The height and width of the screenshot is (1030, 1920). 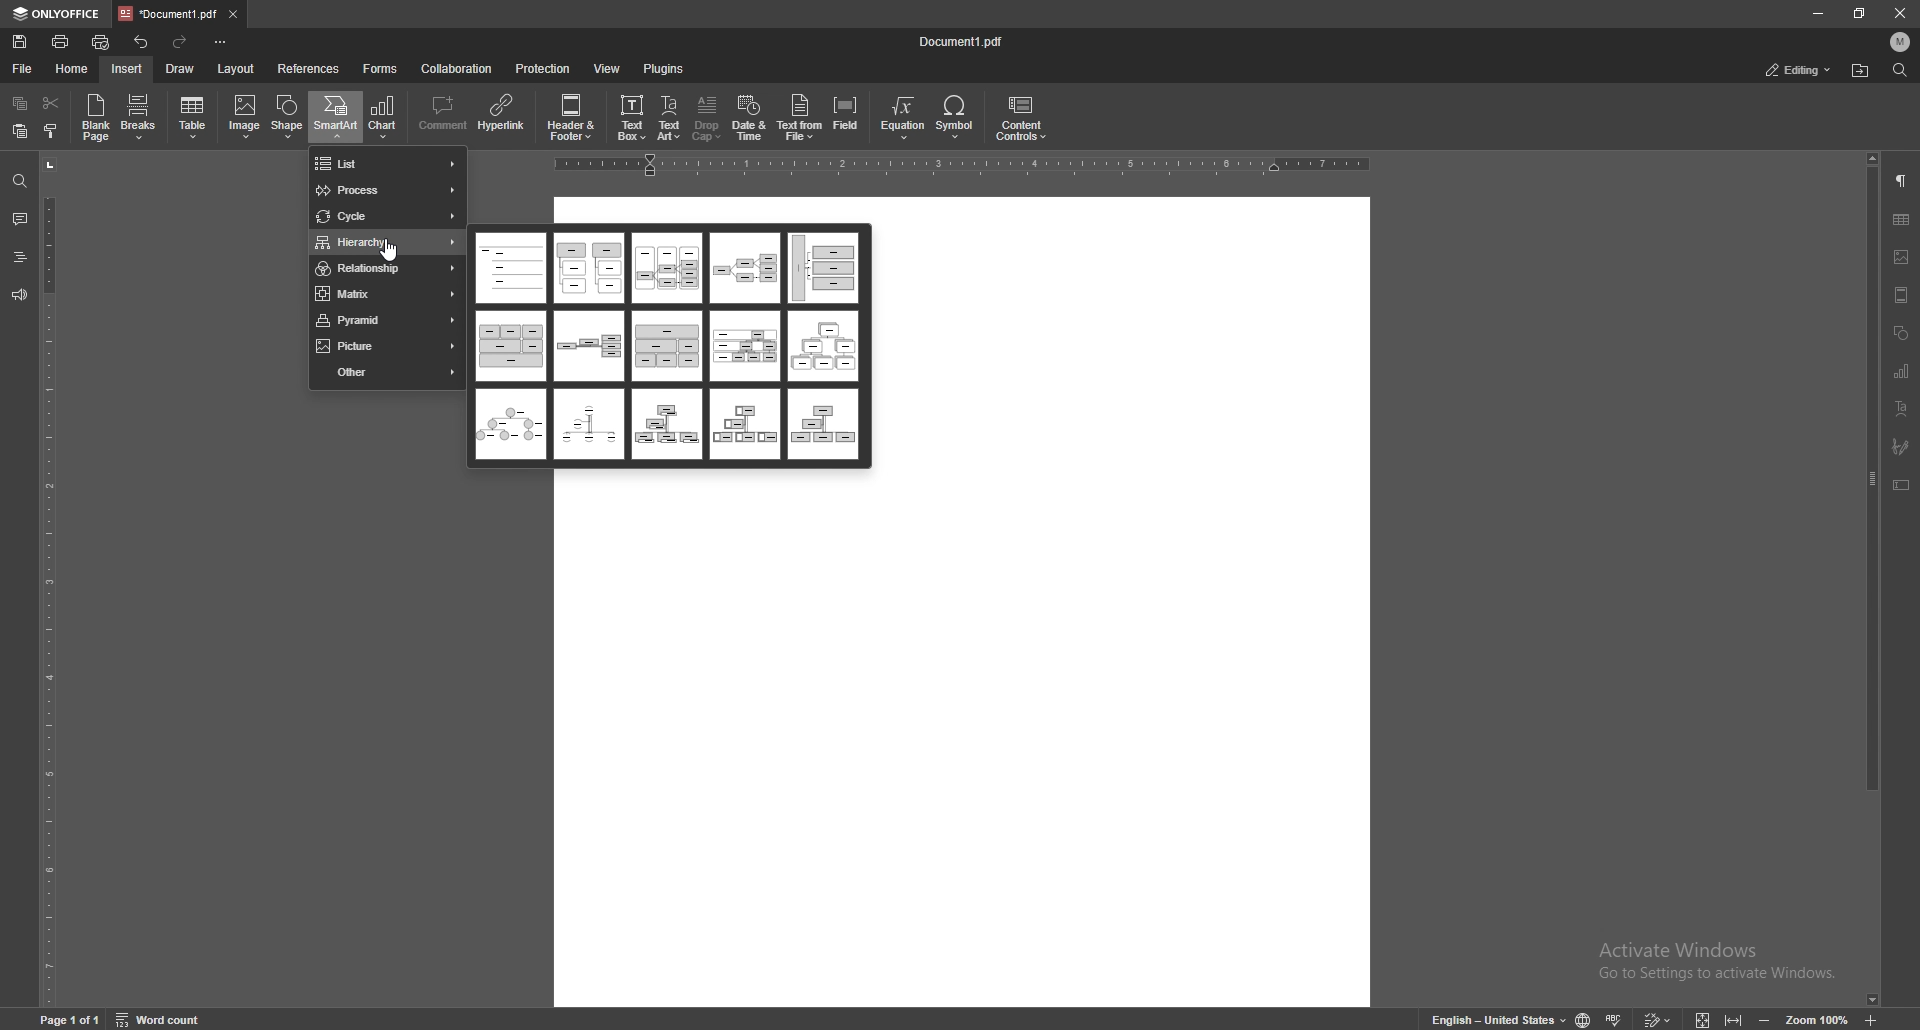 What do you see at coordinates (72, 69) in the screenshot?
I see `home` at bounding box center [72, 69].